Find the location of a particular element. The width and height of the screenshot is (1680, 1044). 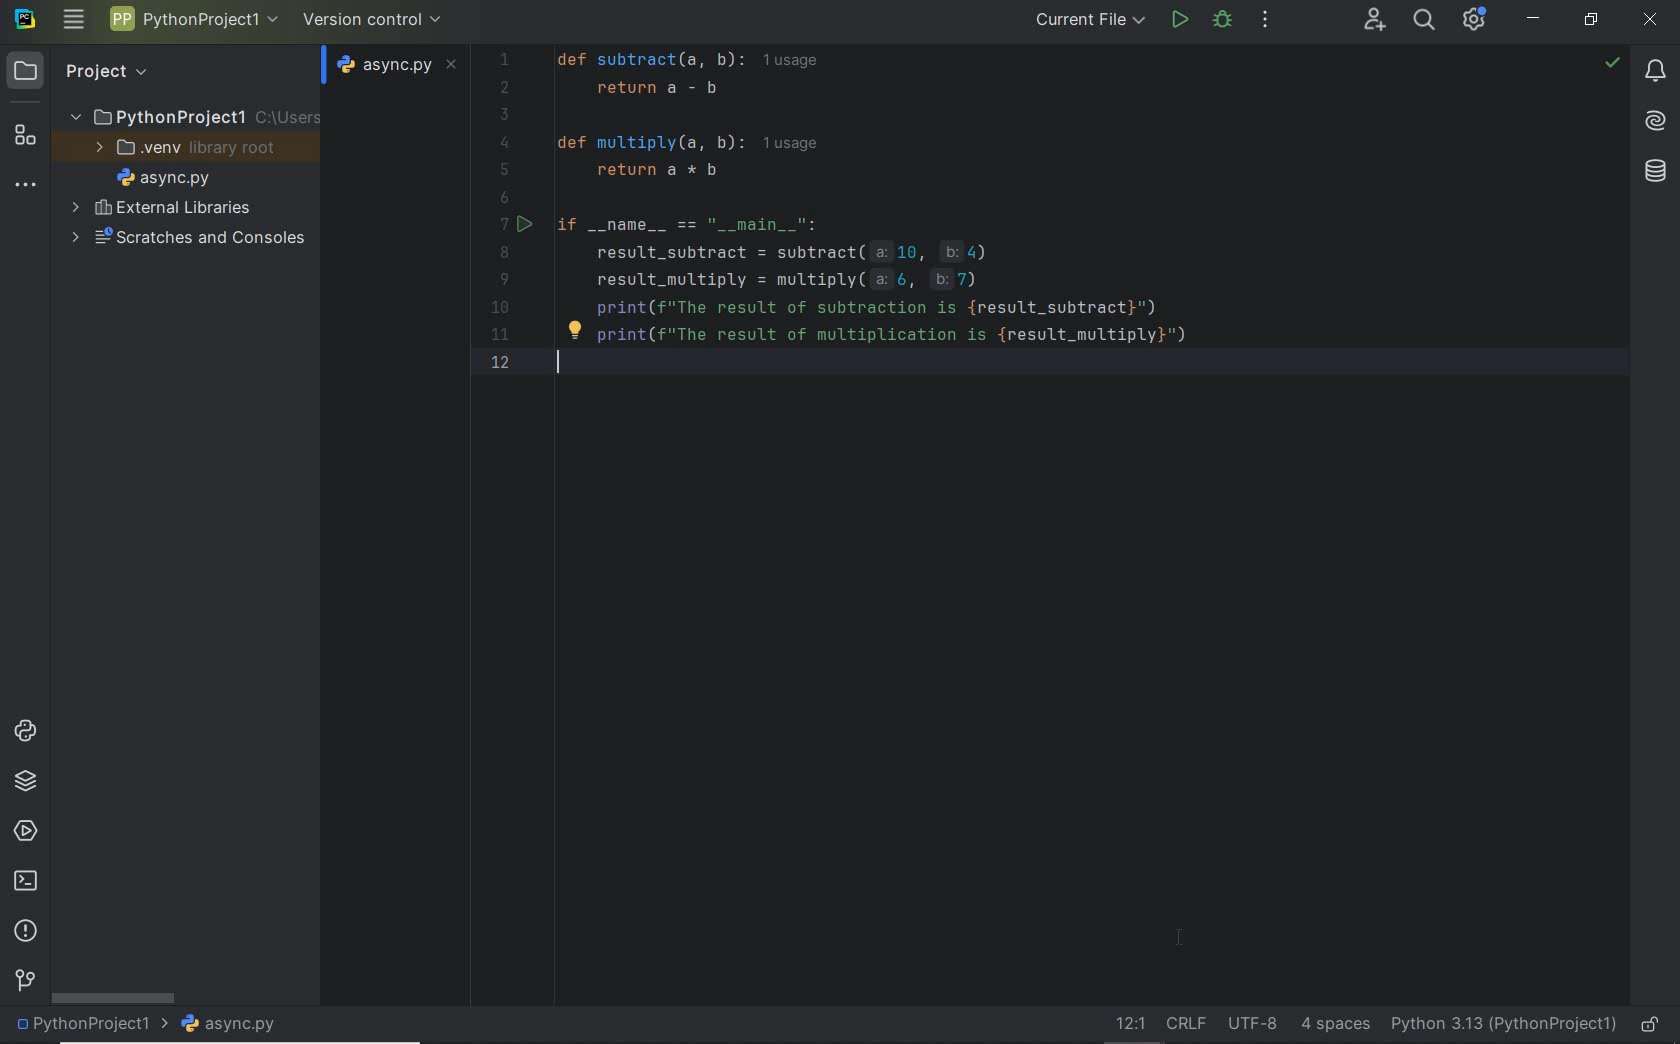

file encoding is located at coordinates (1245, 1022).